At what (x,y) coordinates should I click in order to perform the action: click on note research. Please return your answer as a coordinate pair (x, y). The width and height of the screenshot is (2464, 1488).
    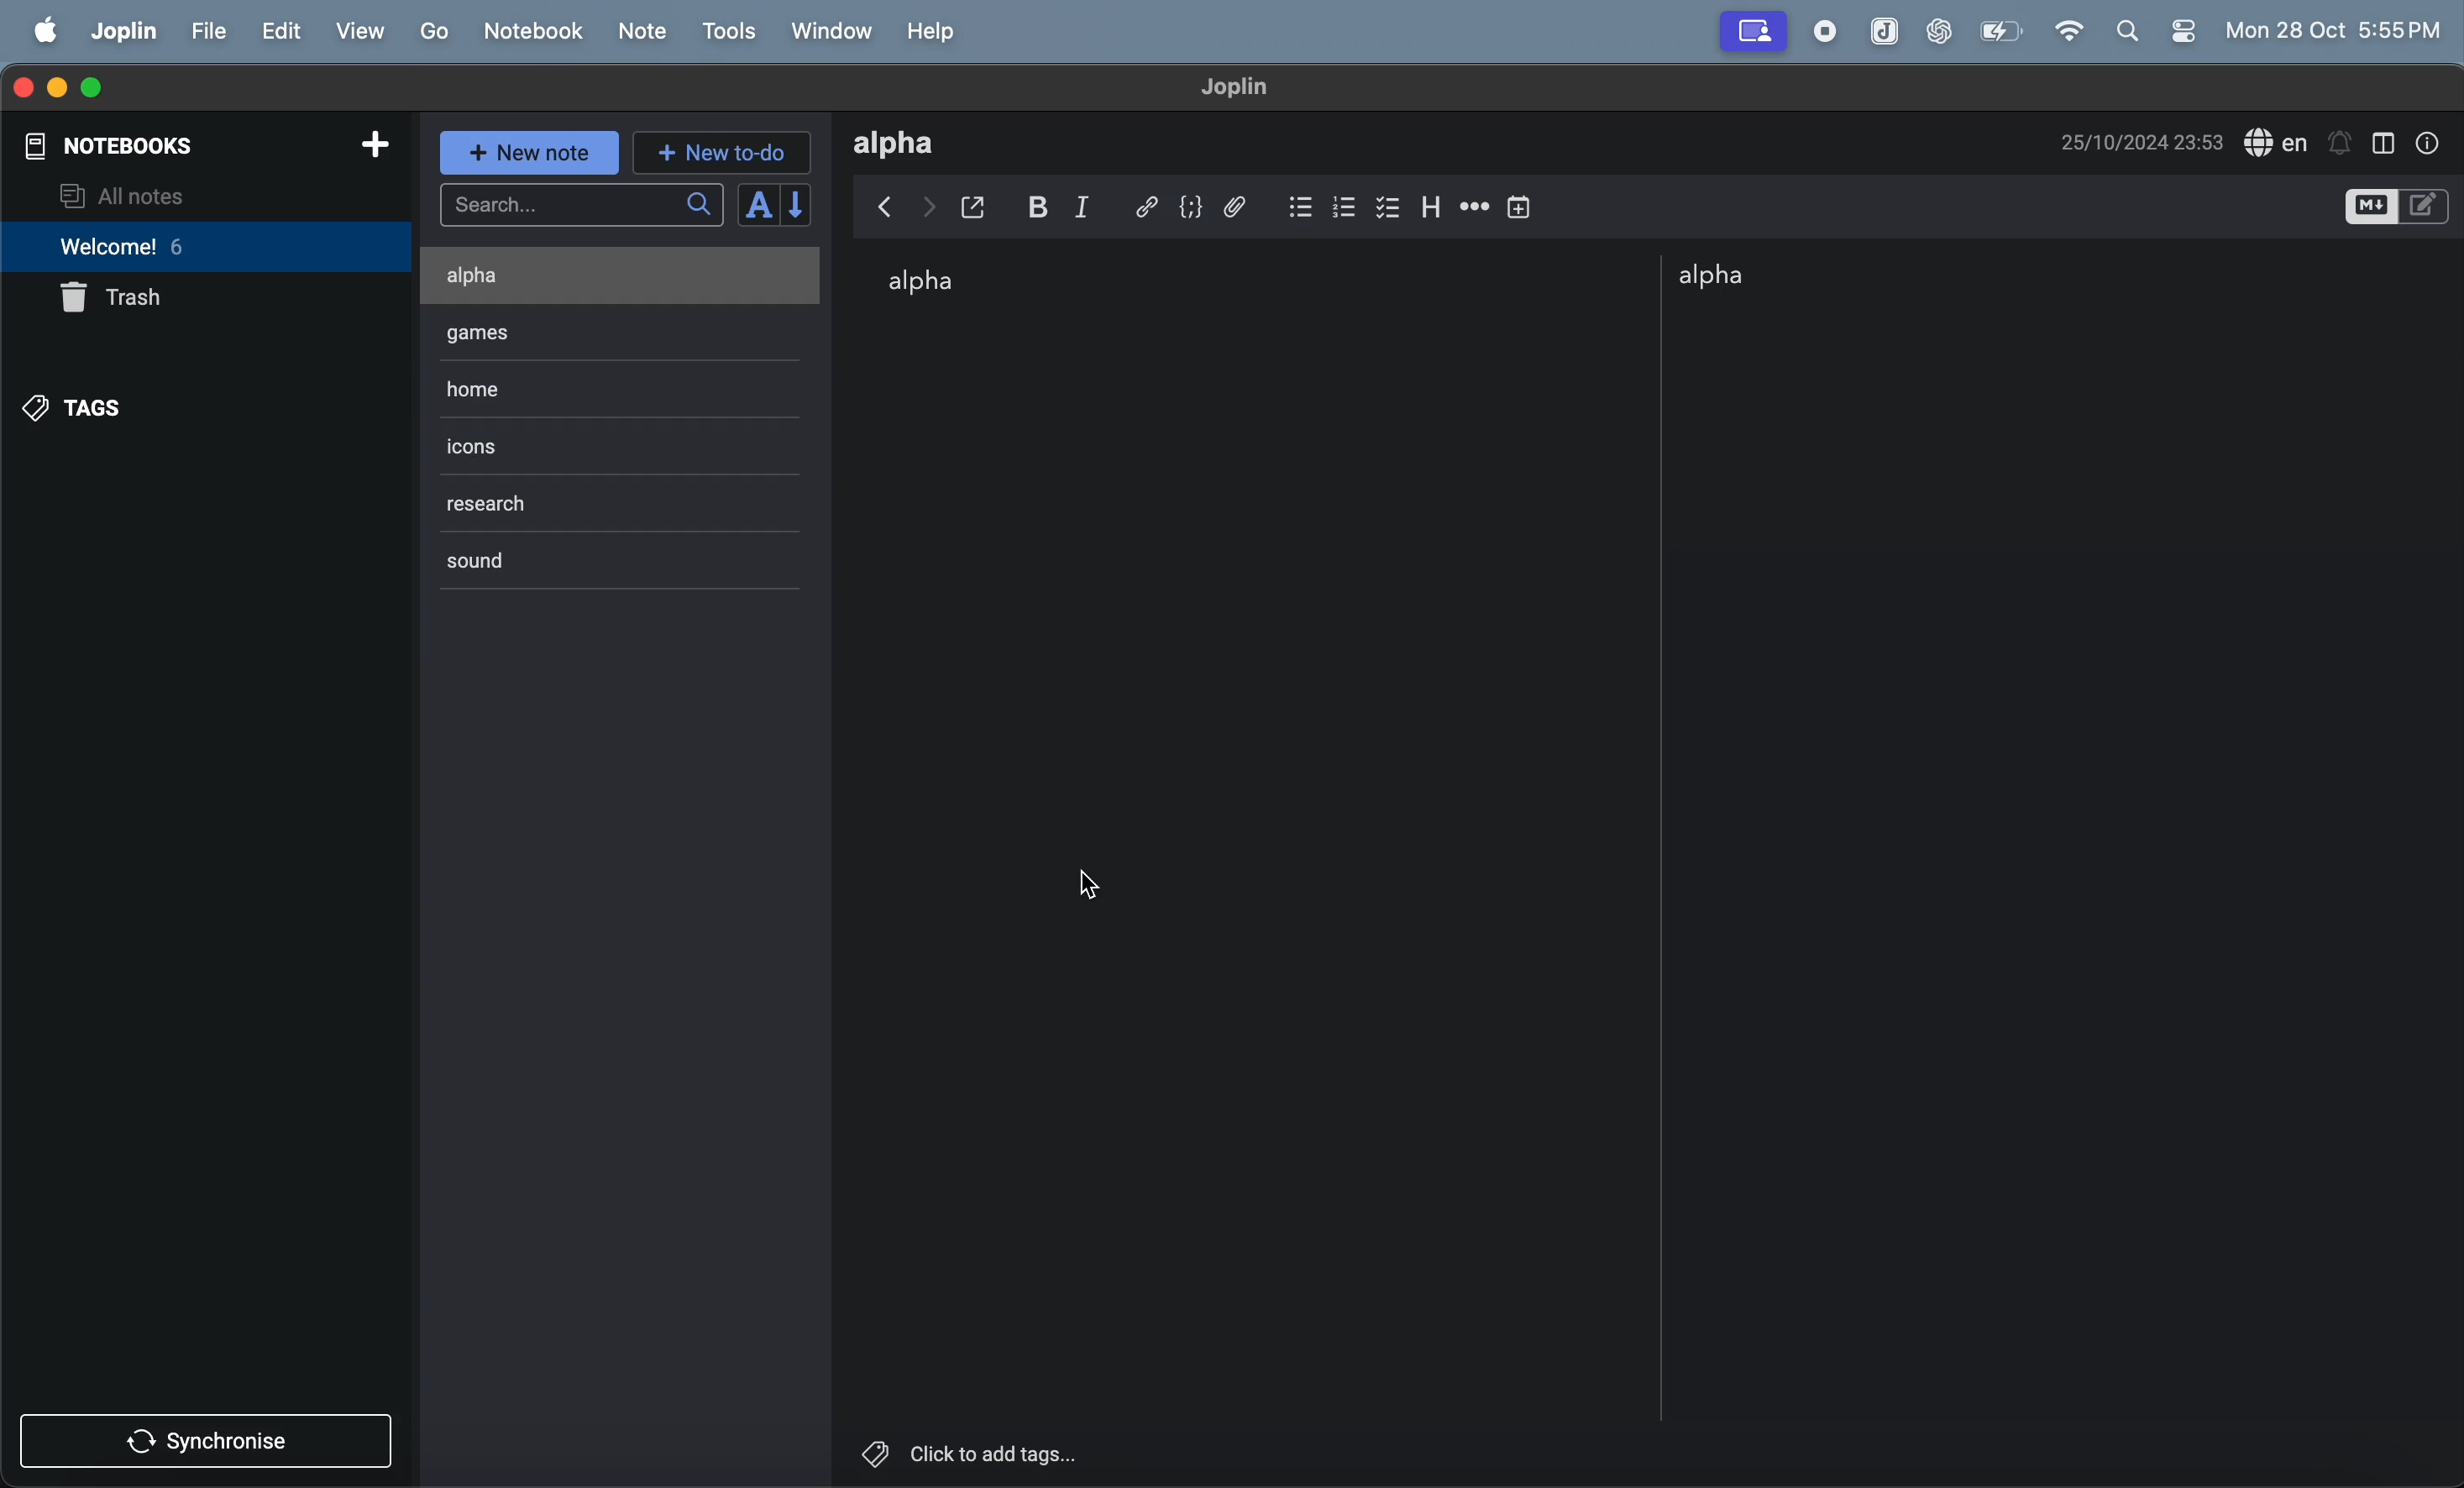
    Looking at the image, I should click on (526, 508).